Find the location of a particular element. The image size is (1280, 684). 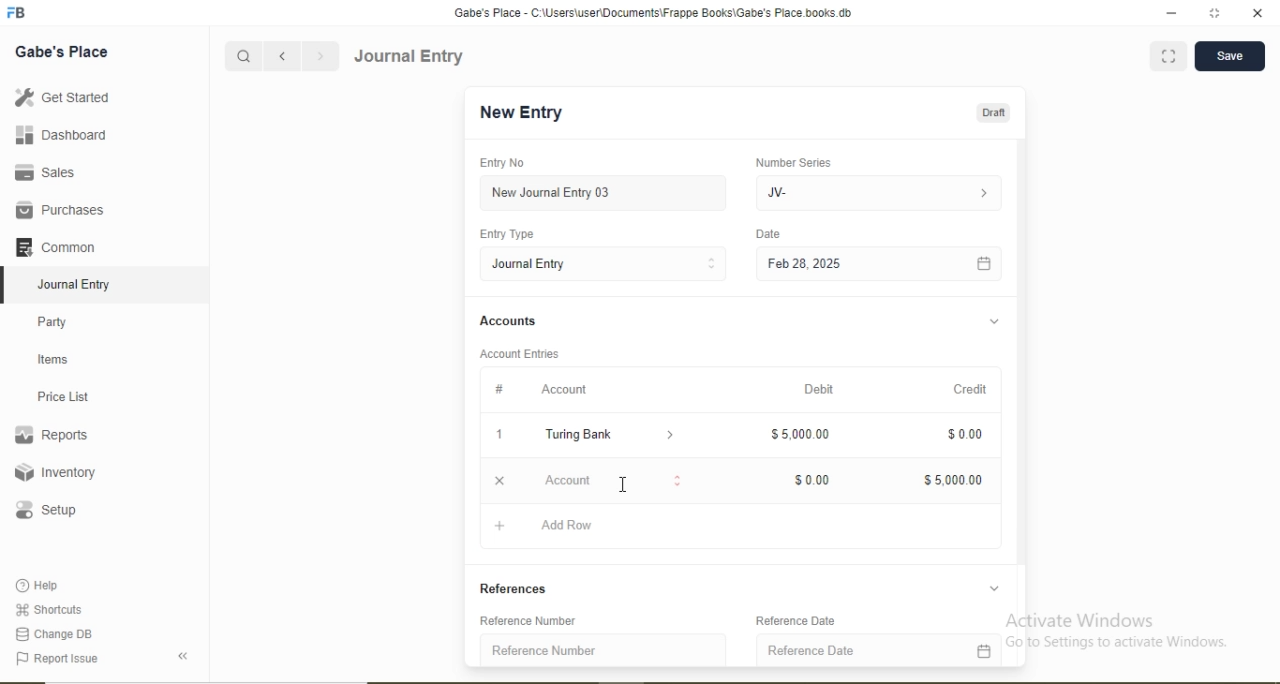

Search is located at coordinates (242, 57).